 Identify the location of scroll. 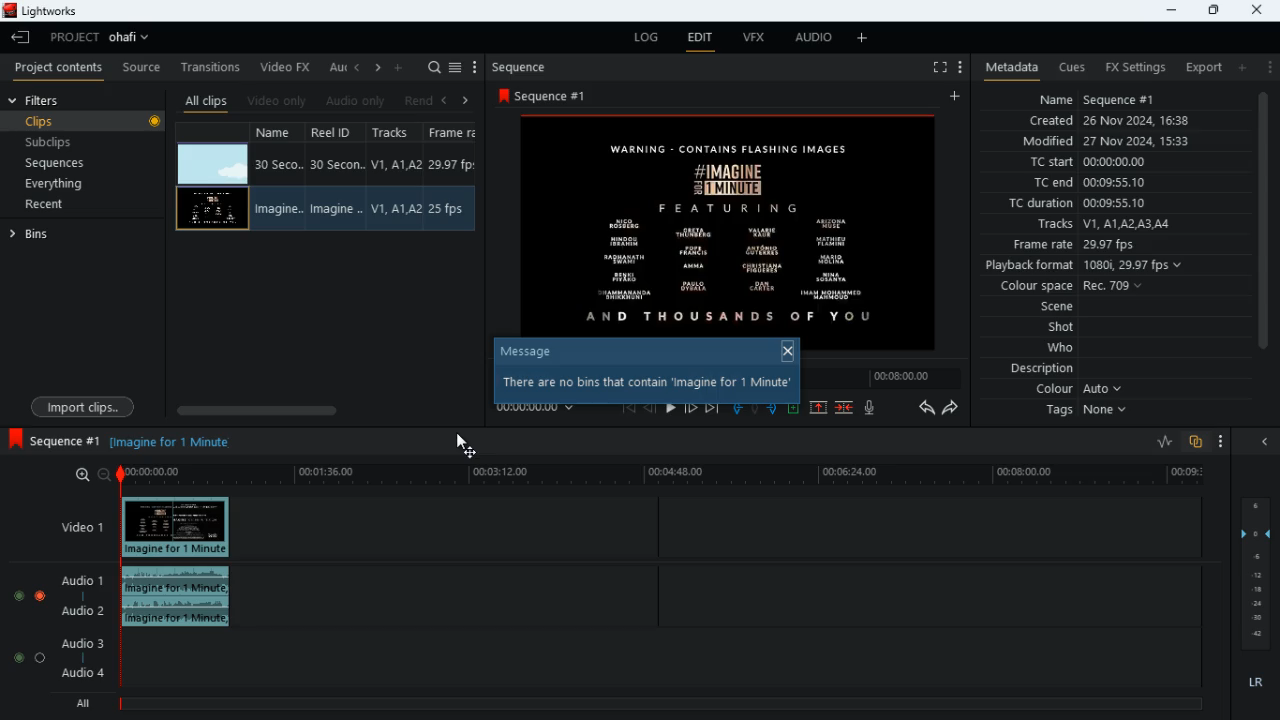
(1261, 234).